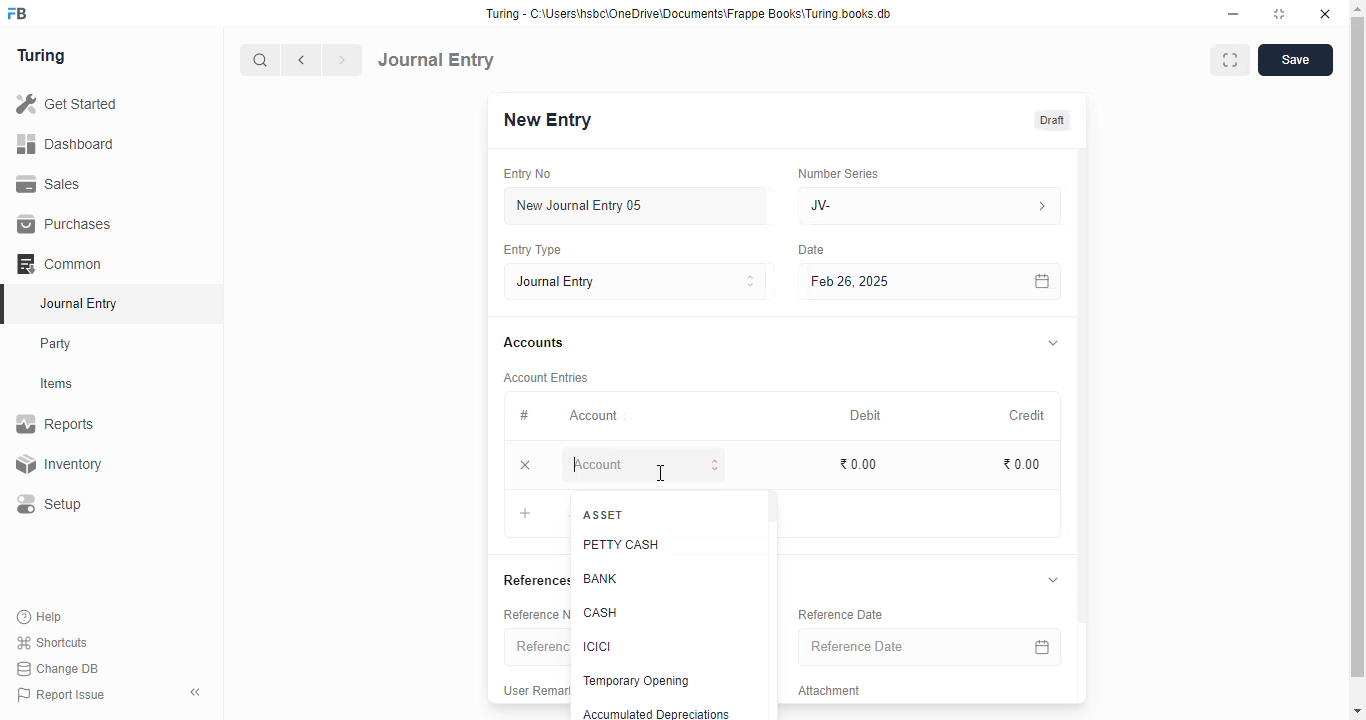  What do you see at coordinates (437, 59) in the screenshot?
I see `journal entry` at bounding box center [437, 59].